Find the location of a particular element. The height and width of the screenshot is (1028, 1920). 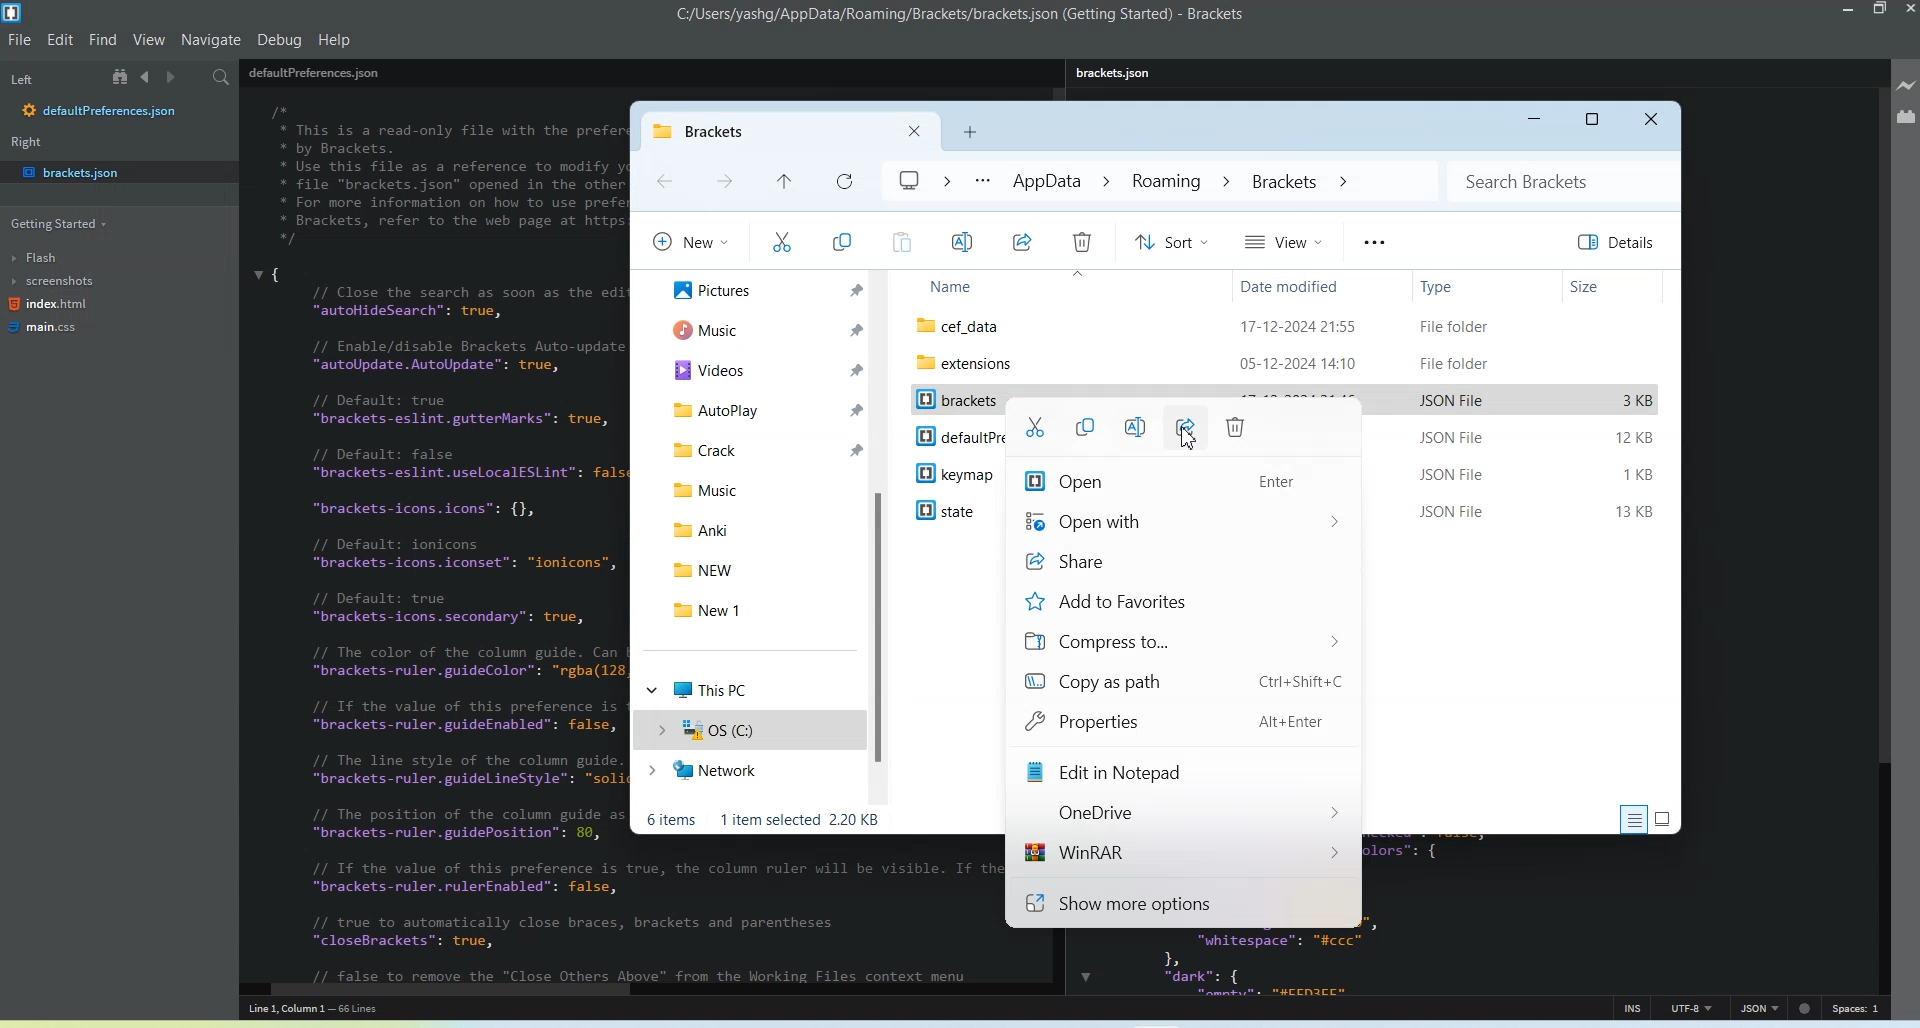

Extensions is located at coordinates (1288, 362).